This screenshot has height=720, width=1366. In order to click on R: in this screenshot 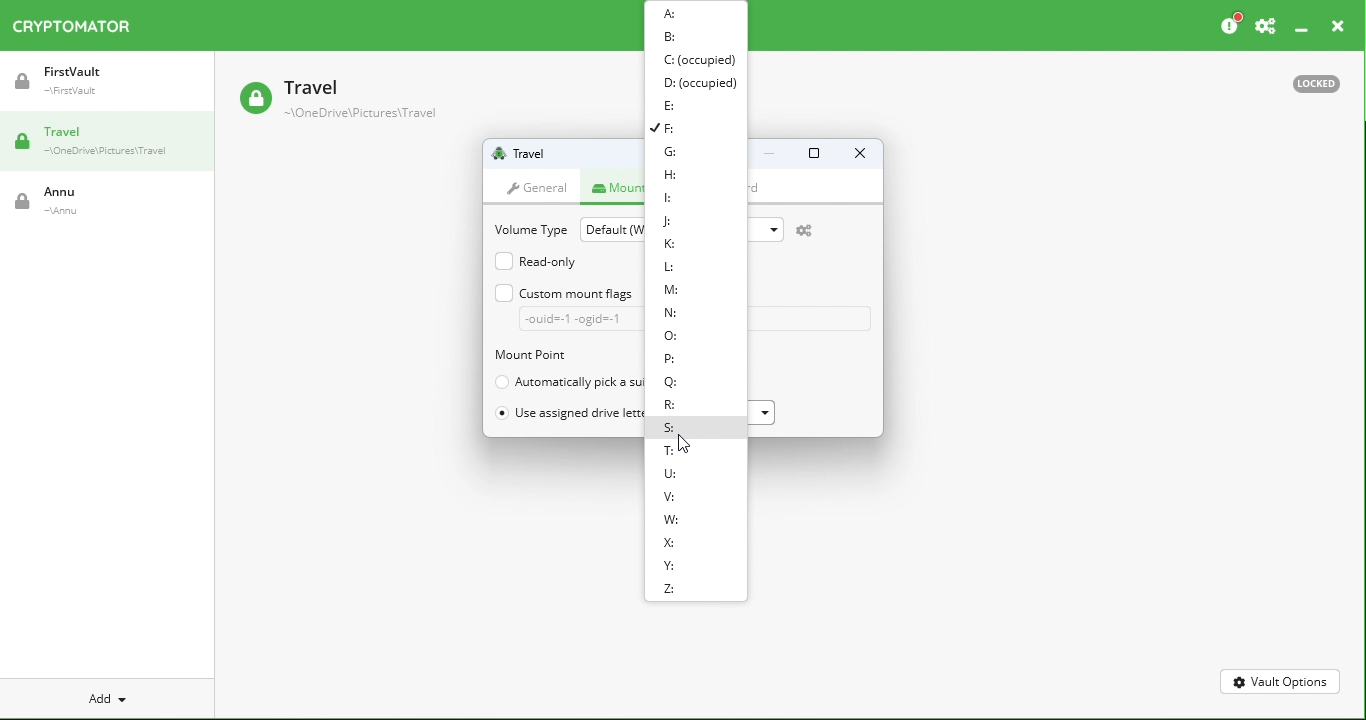, I will do `click(670, 408)`.